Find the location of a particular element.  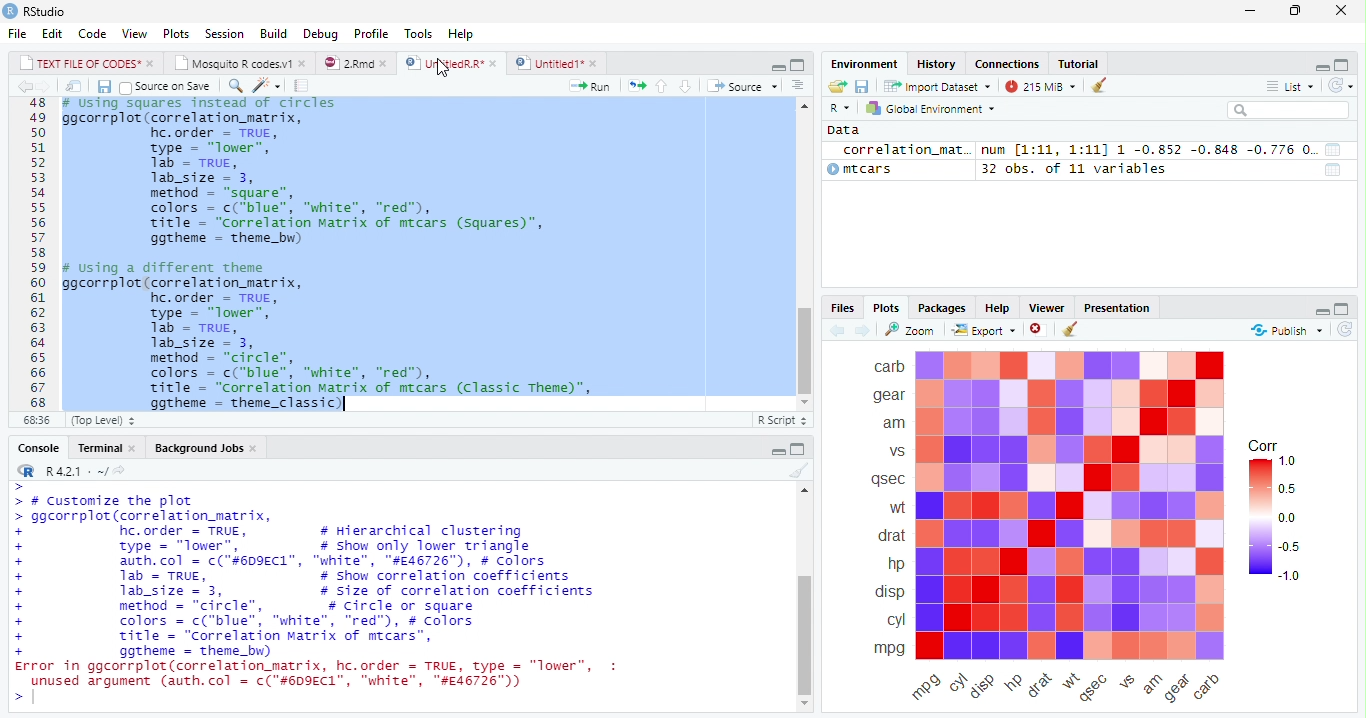

Viewer is located at coordinates (1048, 308).